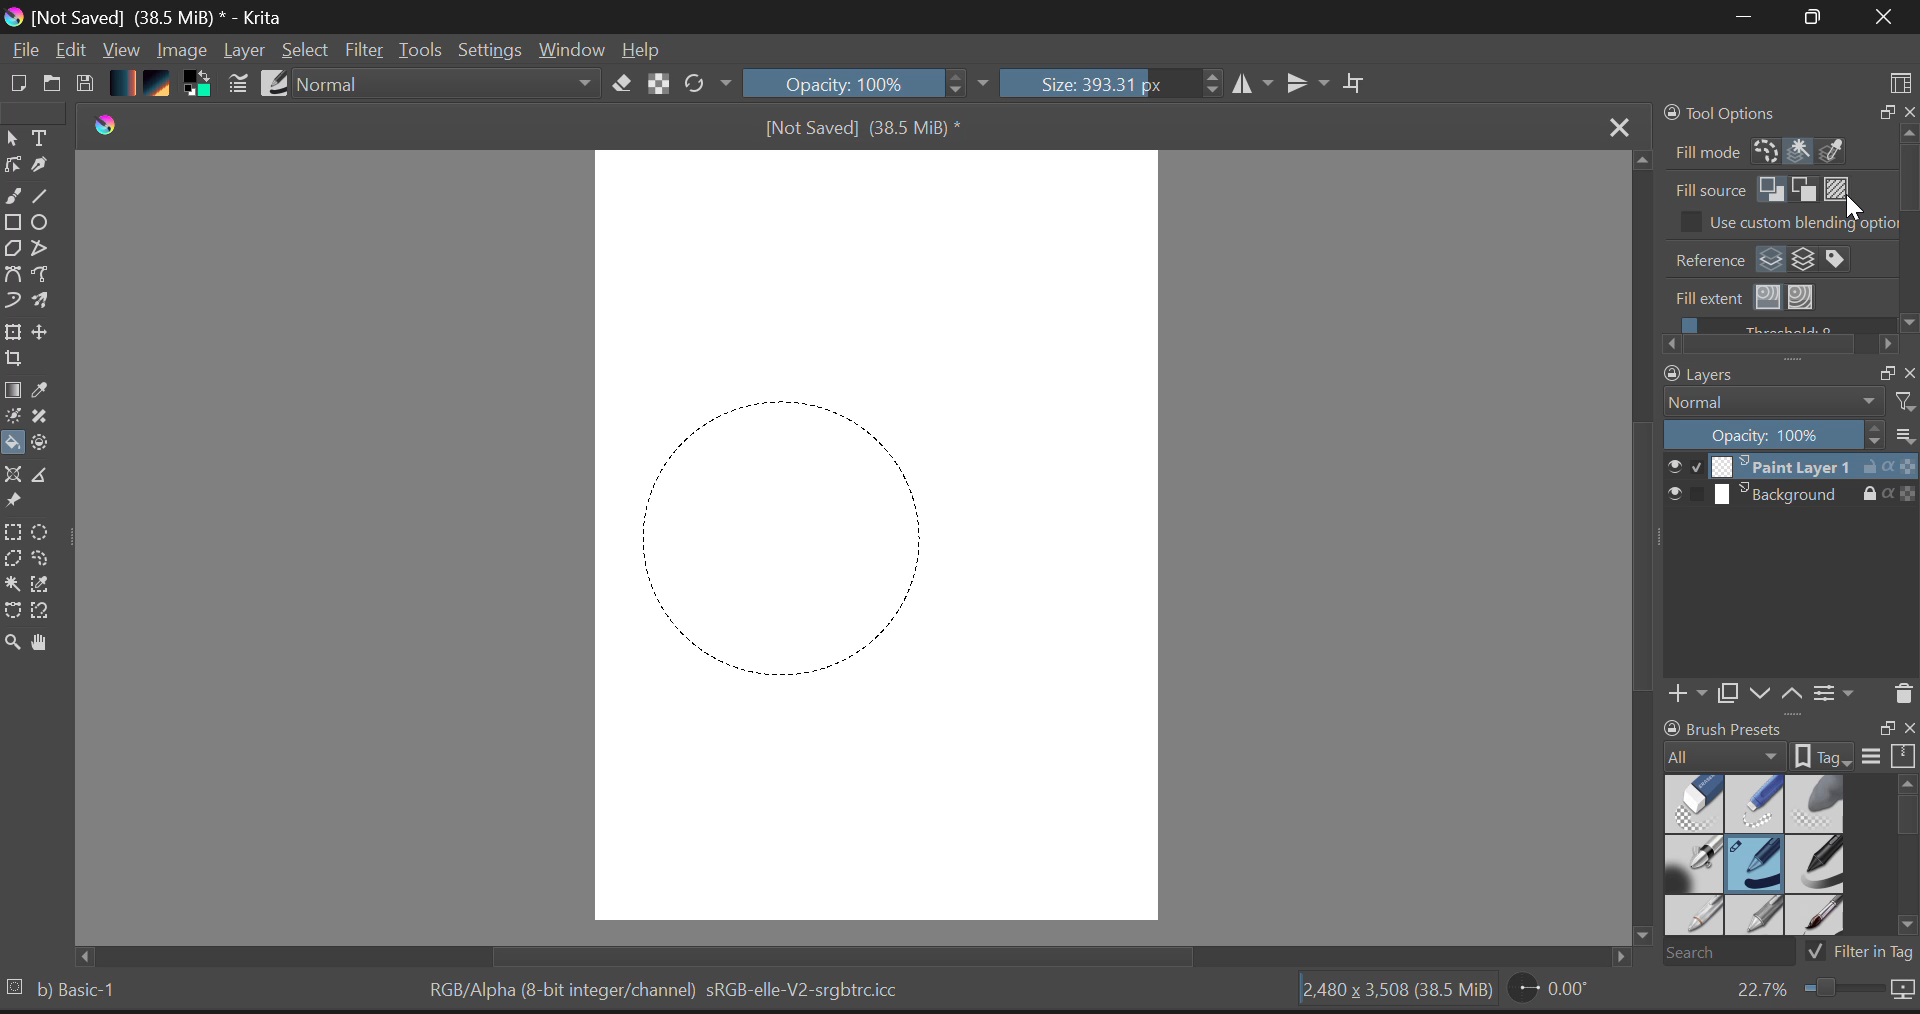 The width and height of the screenshot is (1920, 1014). What do you see at coordinates (1880, 19) in the screenshot?
I see `Close` at bounding box center [1880, 19].